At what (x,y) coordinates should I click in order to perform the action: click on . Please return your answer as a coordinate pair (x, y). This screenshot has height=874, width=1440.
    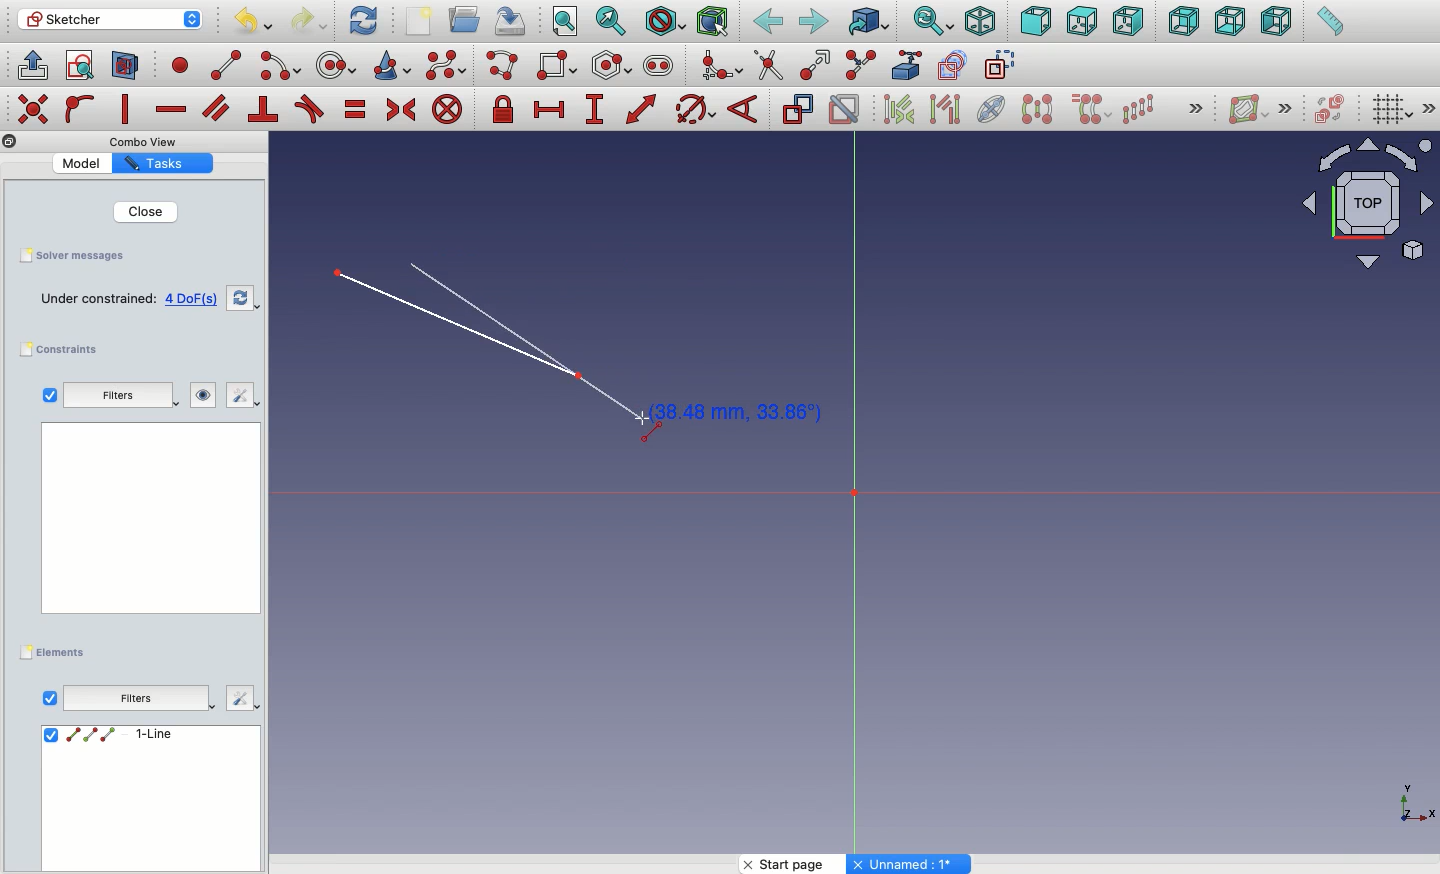
    Looking at the image, I should click on (31, 107).